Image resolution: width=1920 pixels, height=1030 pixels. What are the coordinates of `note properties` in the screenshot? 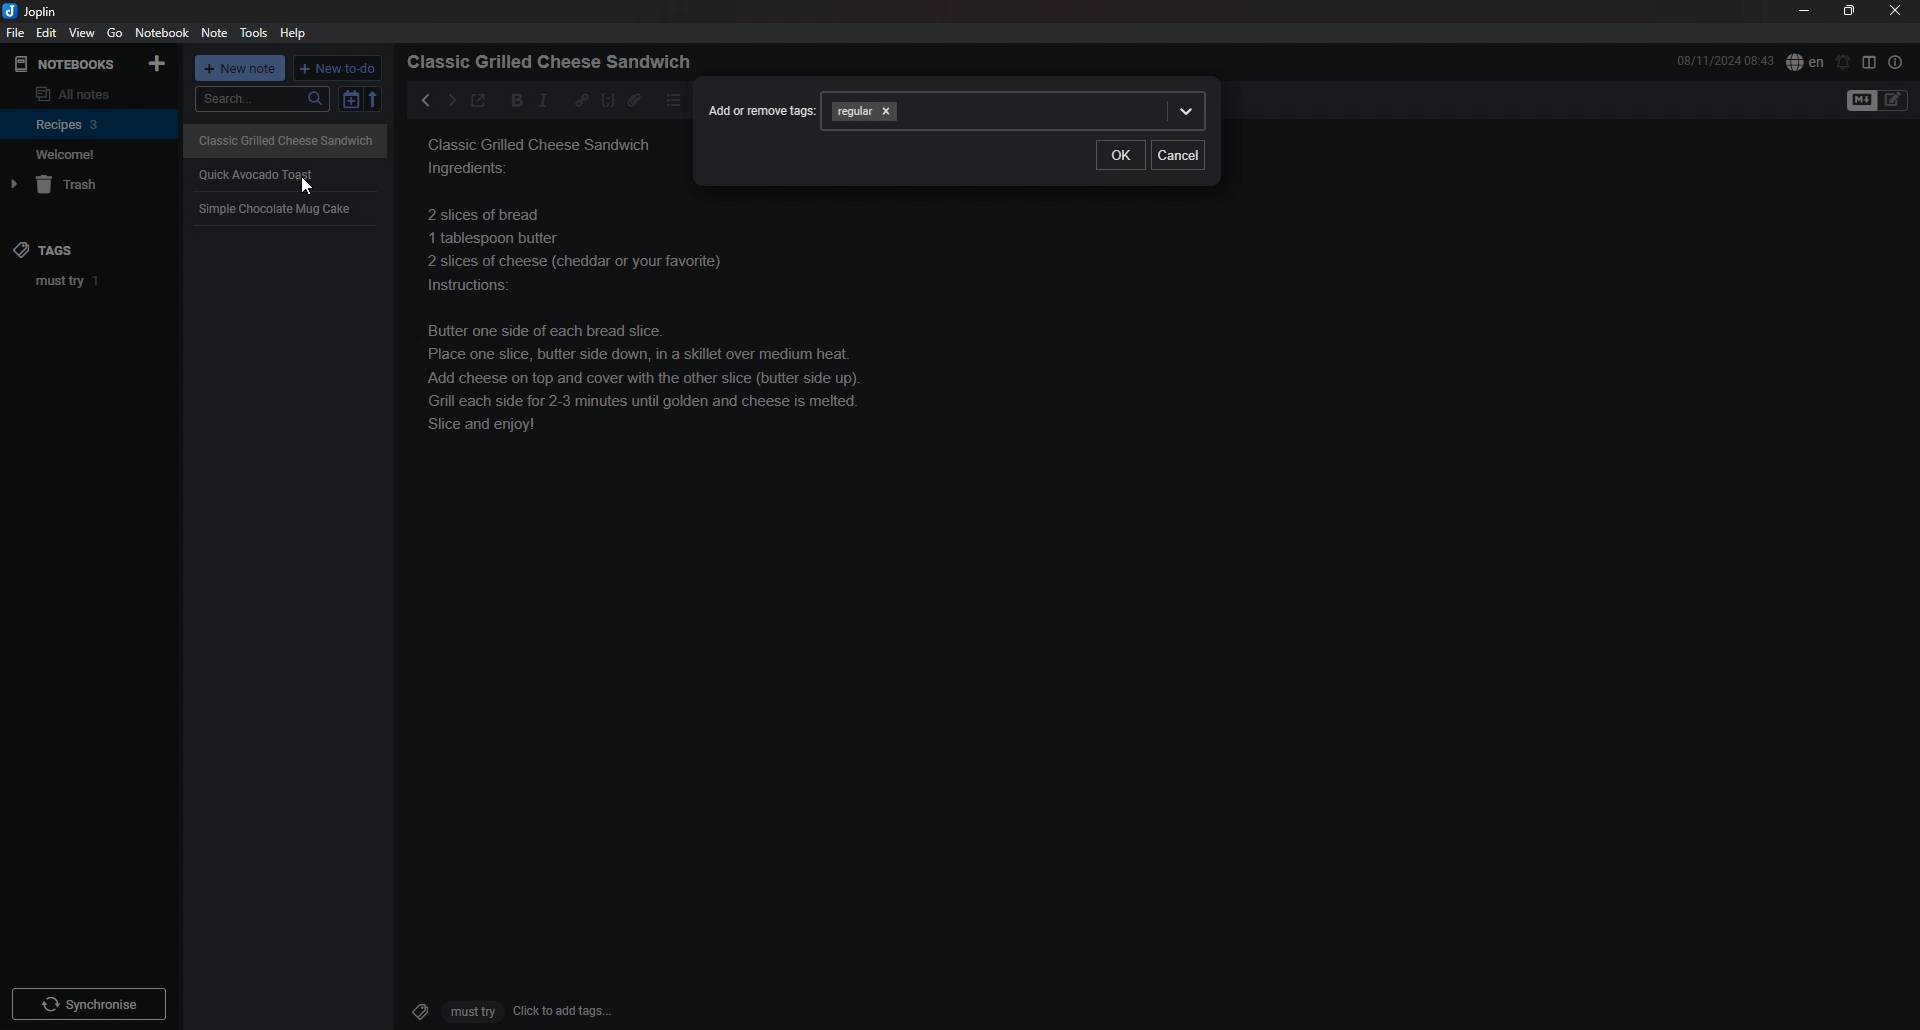 It's located at (1896, 62).